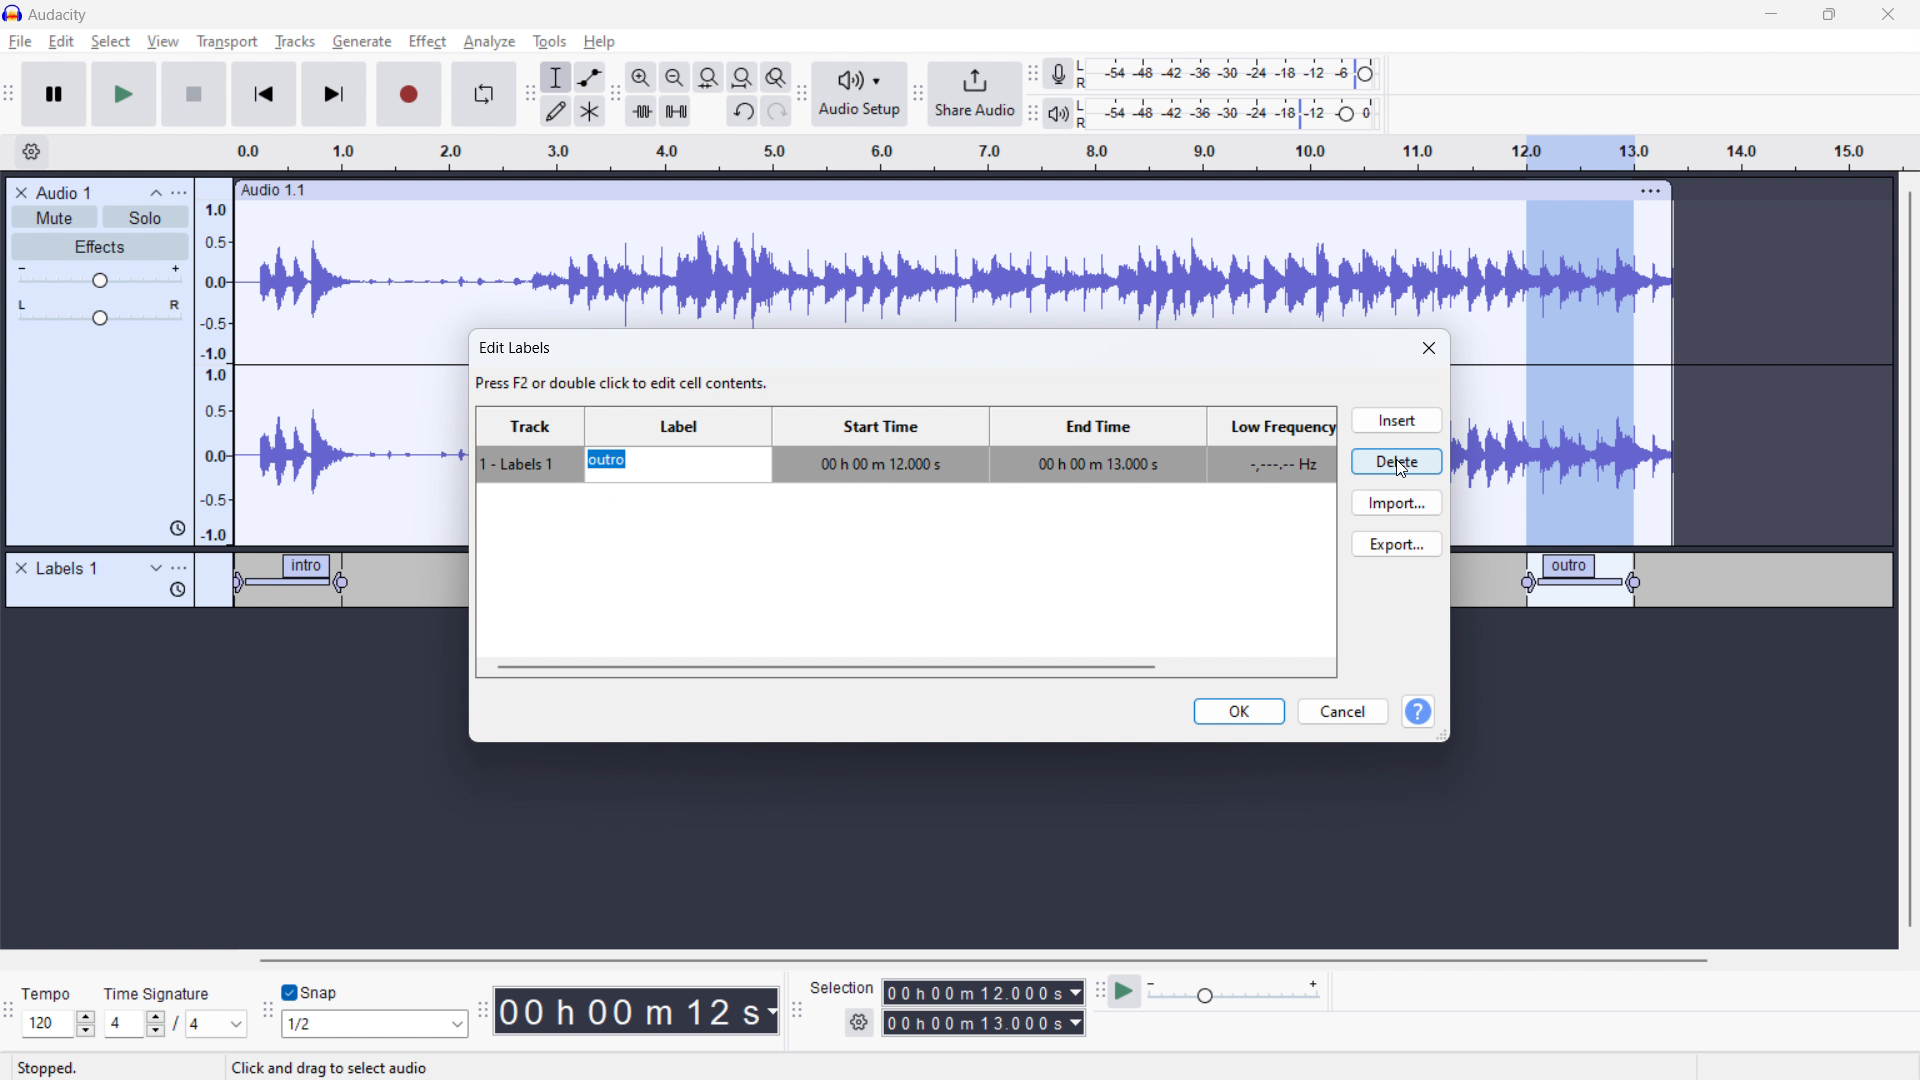 The image size is (1920, 1080). Describe the element at coordinates (1059, 74) in the screenshot. I see `recording meter` at that location.